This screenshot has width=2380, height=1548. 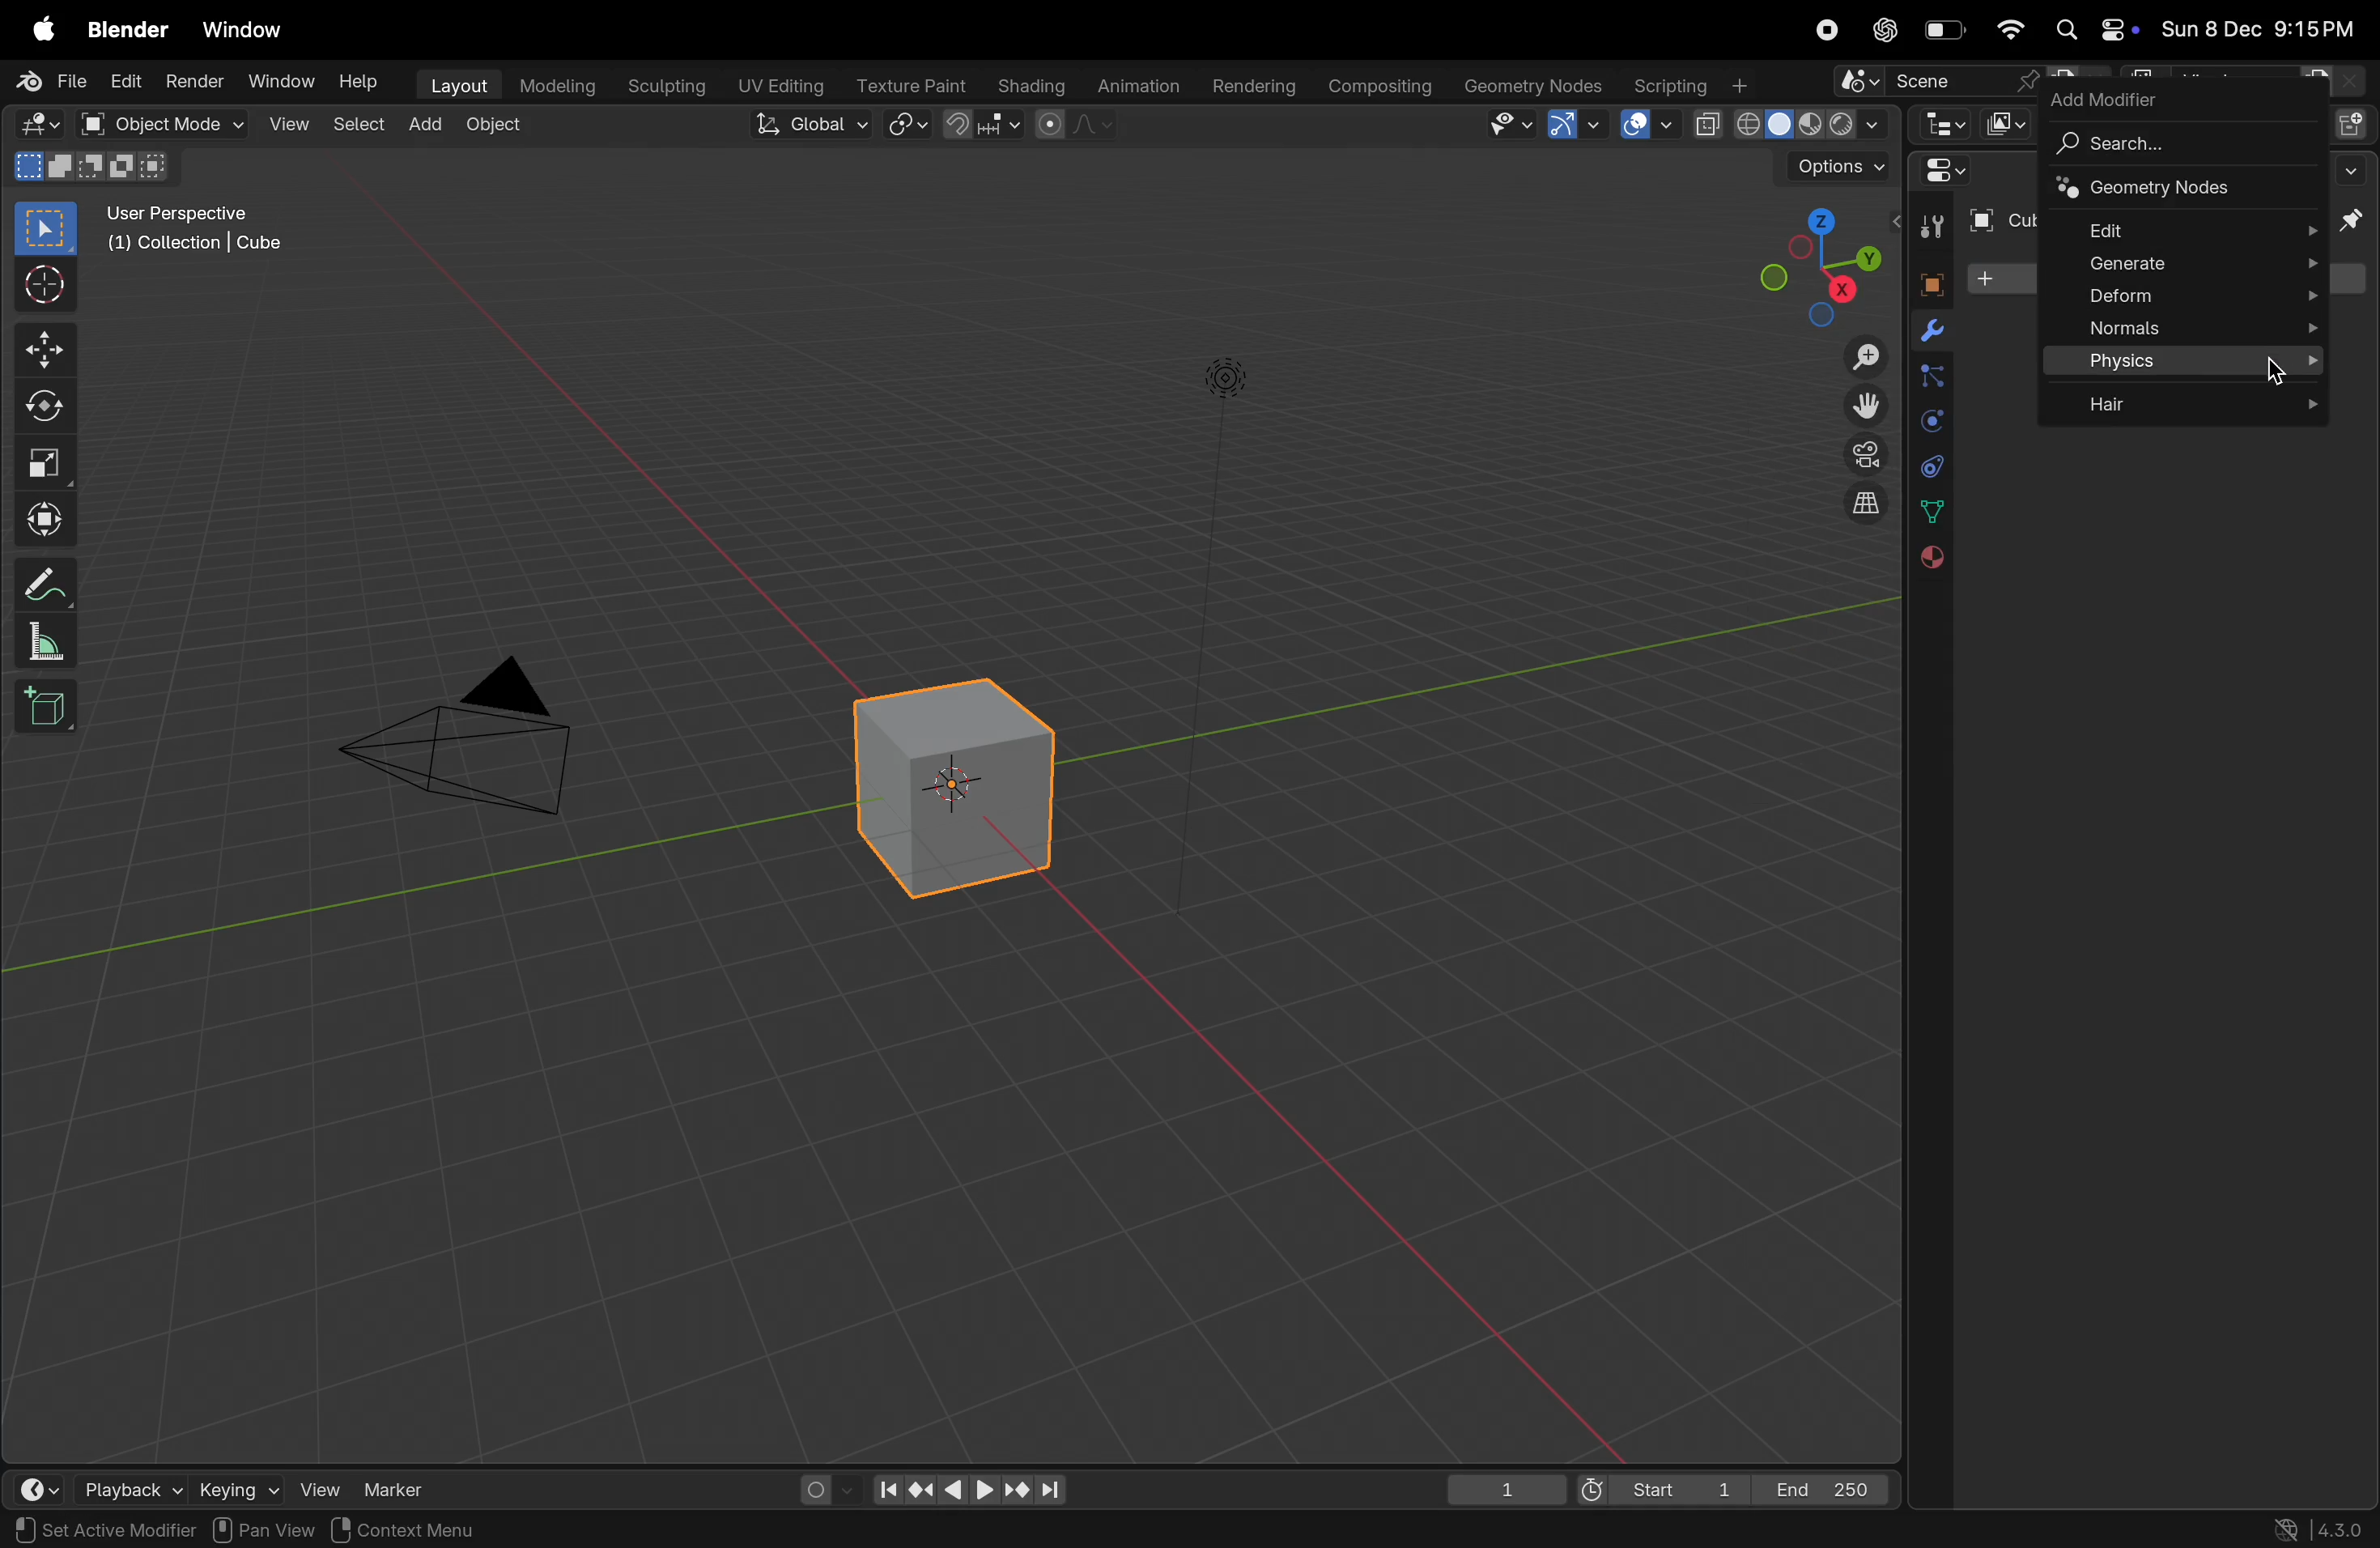 I want to click on window, so click(x=252, y=31).